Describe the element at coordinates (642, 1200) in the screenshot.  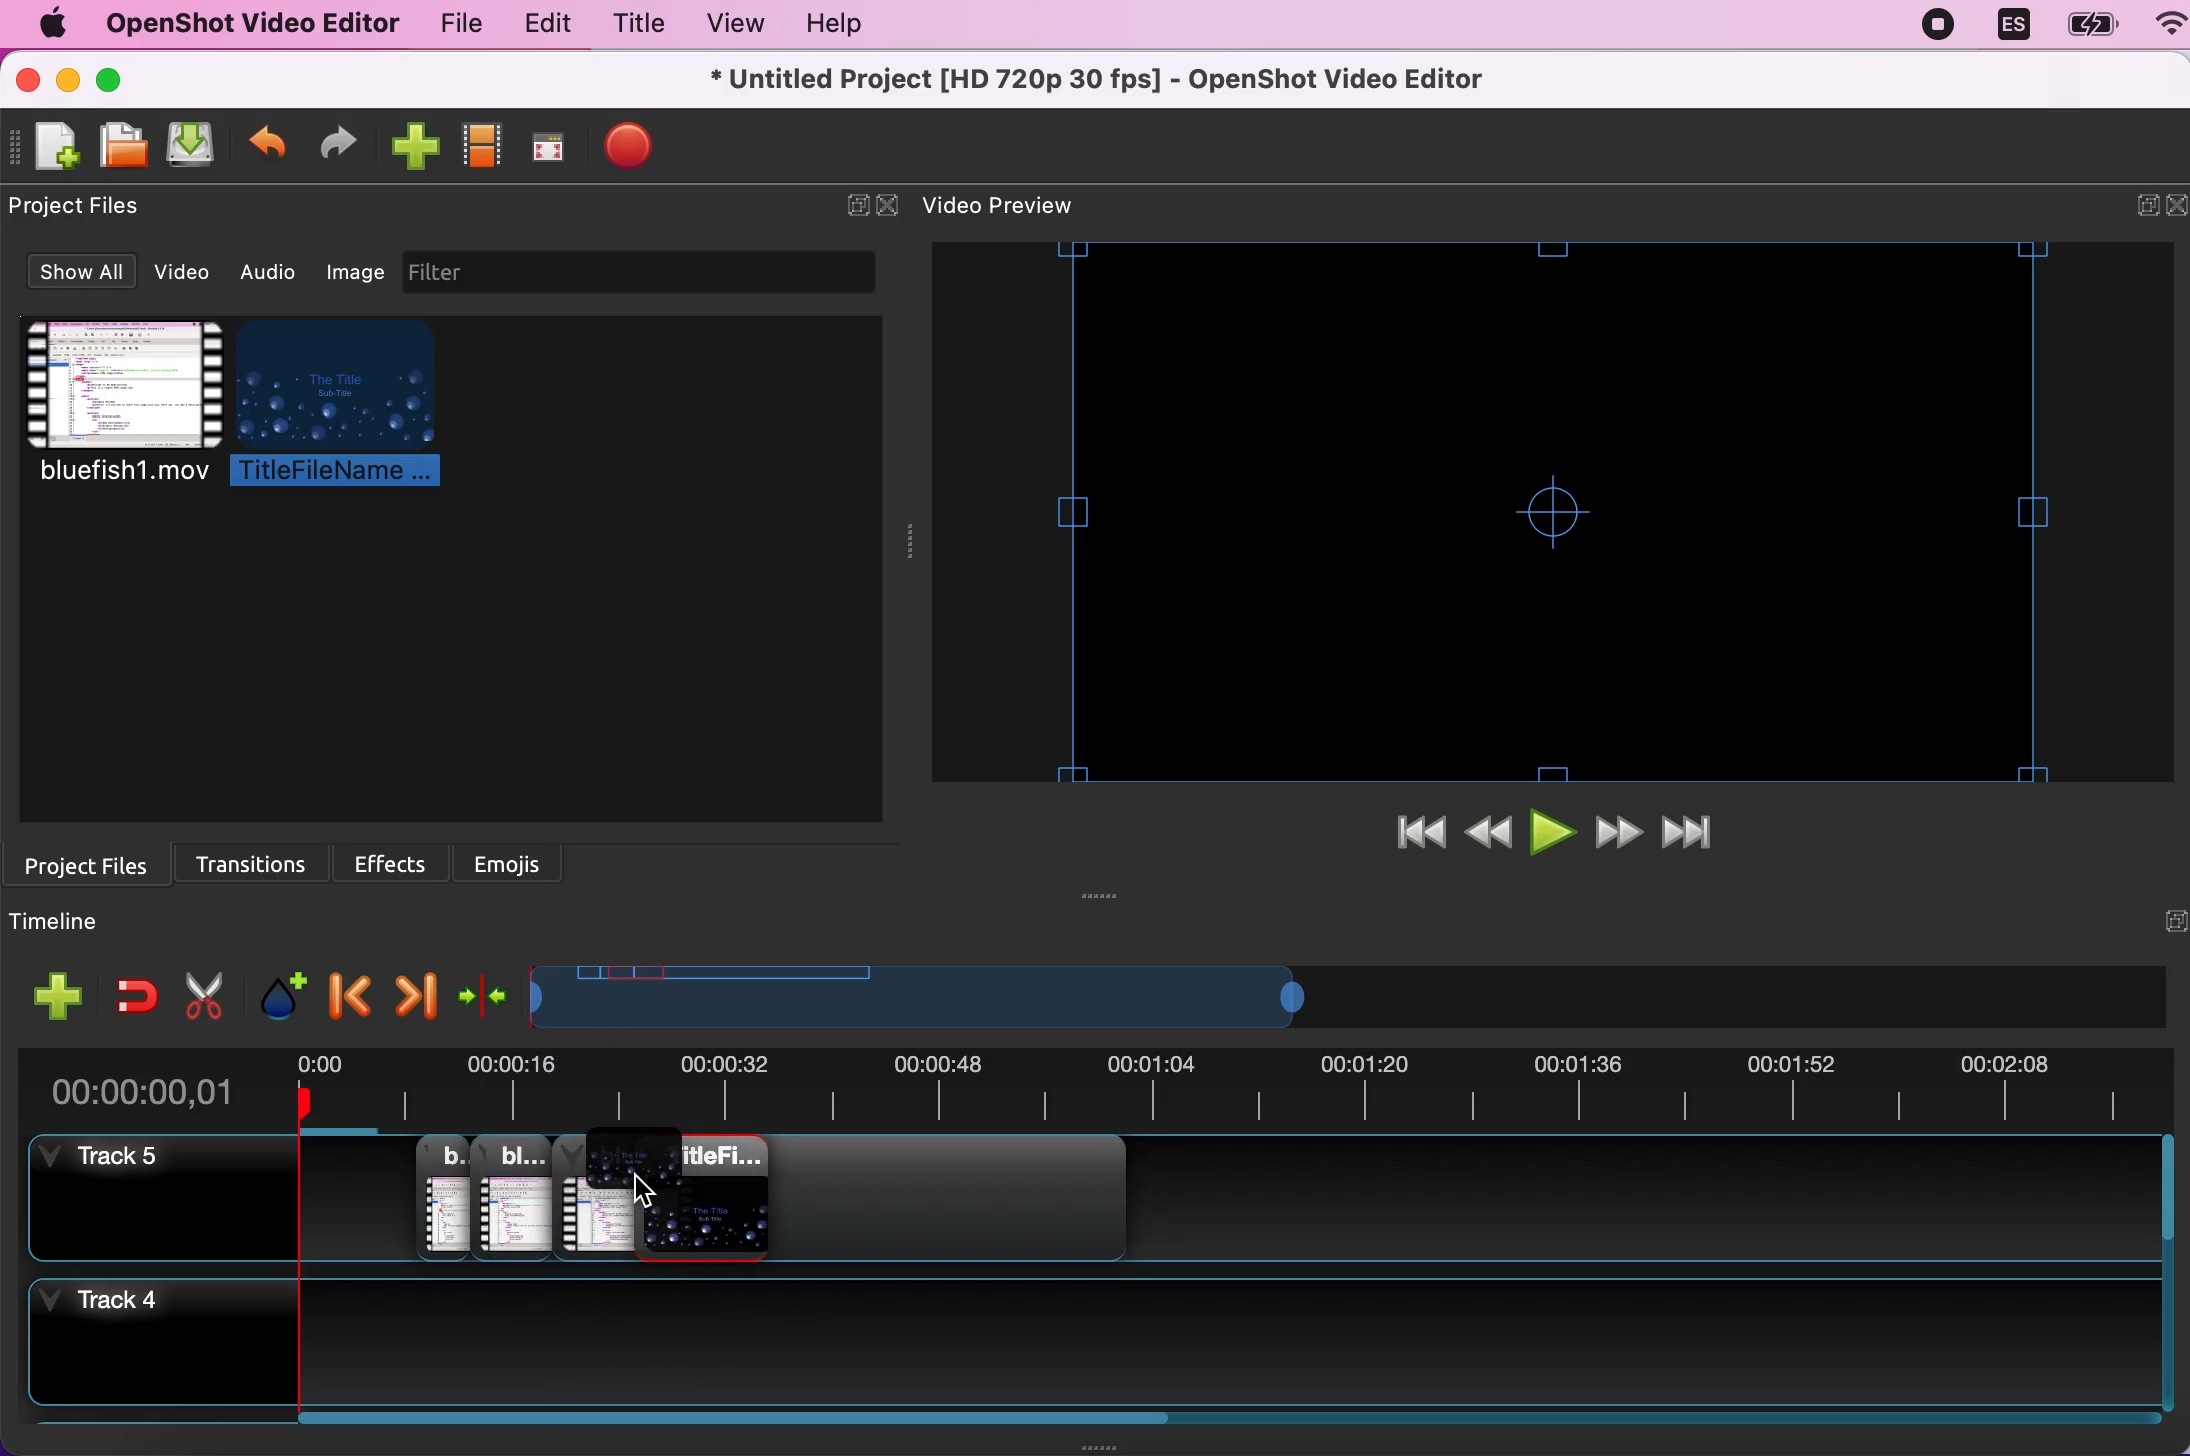
I see `cursor on track 5` at that location.